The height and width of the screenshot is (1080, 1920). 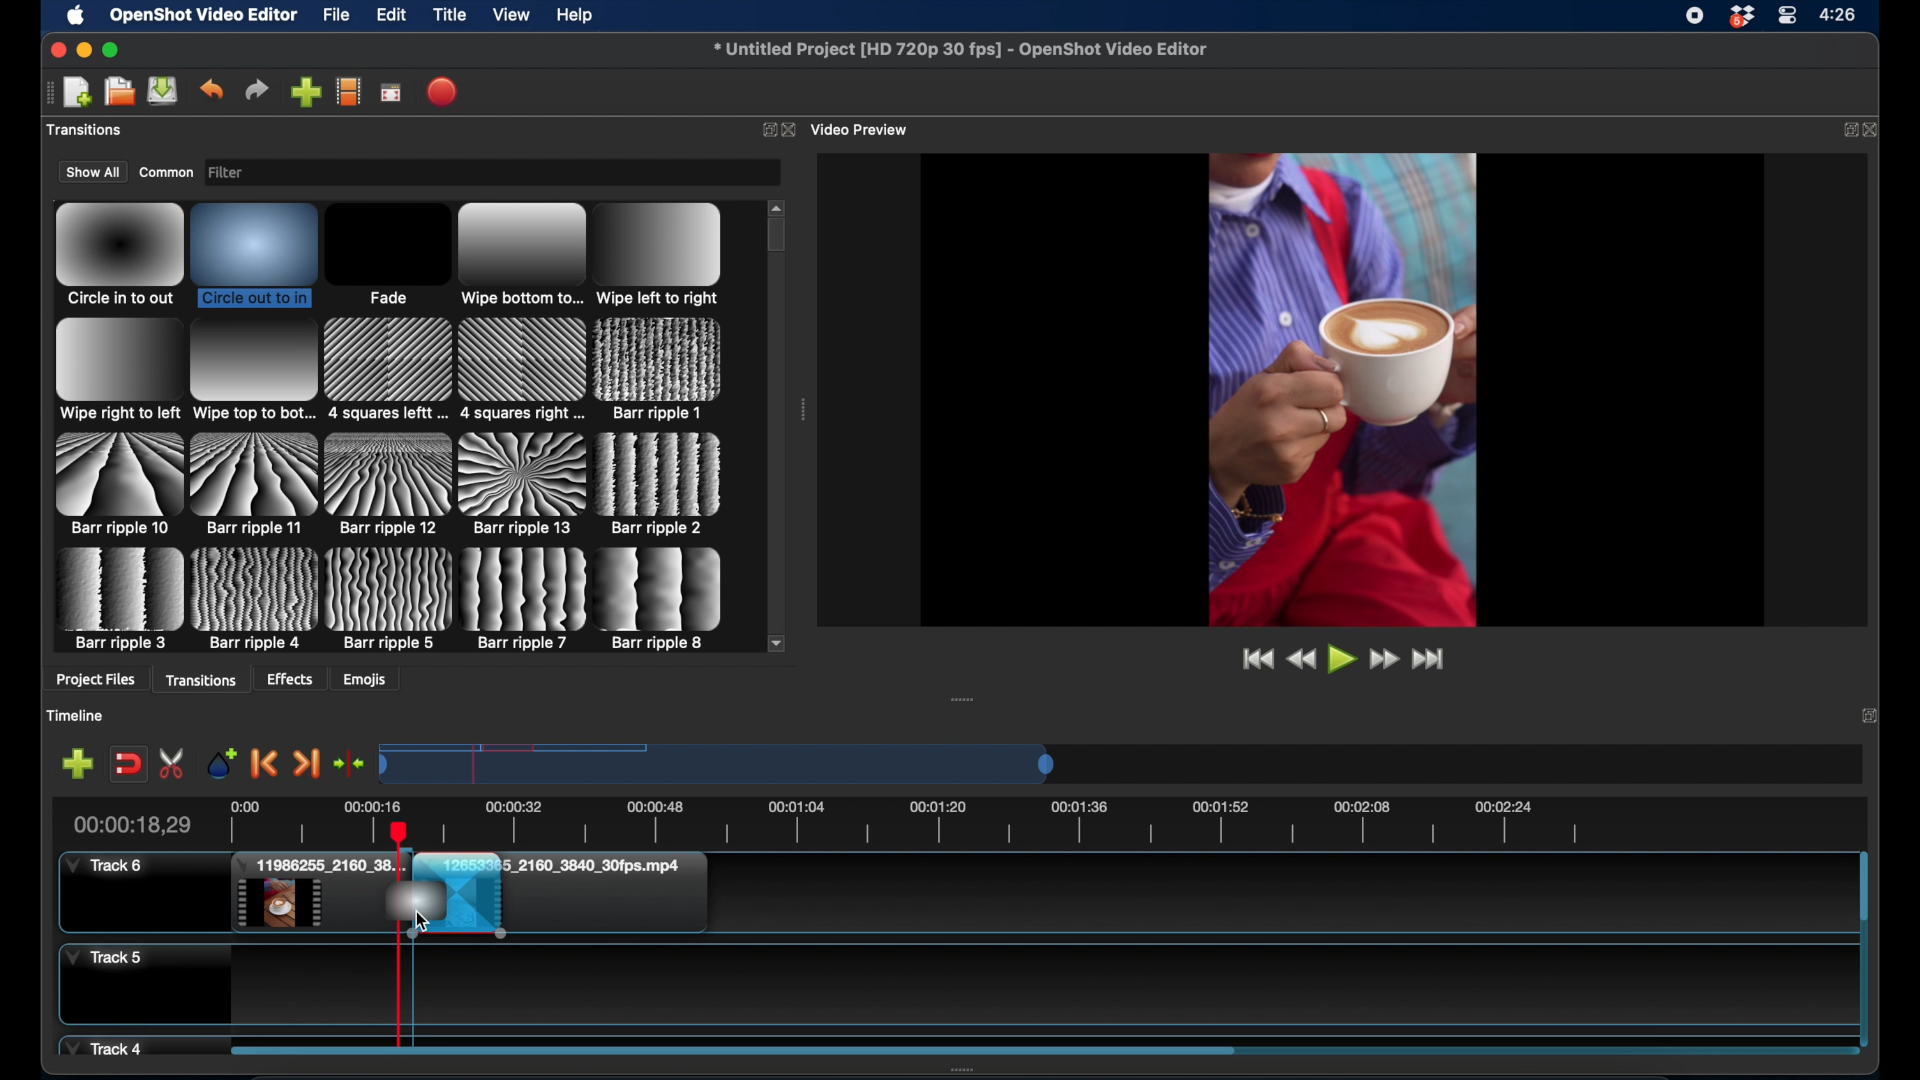 What do you see at coordinates (1432, 659) in the screenshot?
I see `jump to end` at bounding box center [1432, 659].